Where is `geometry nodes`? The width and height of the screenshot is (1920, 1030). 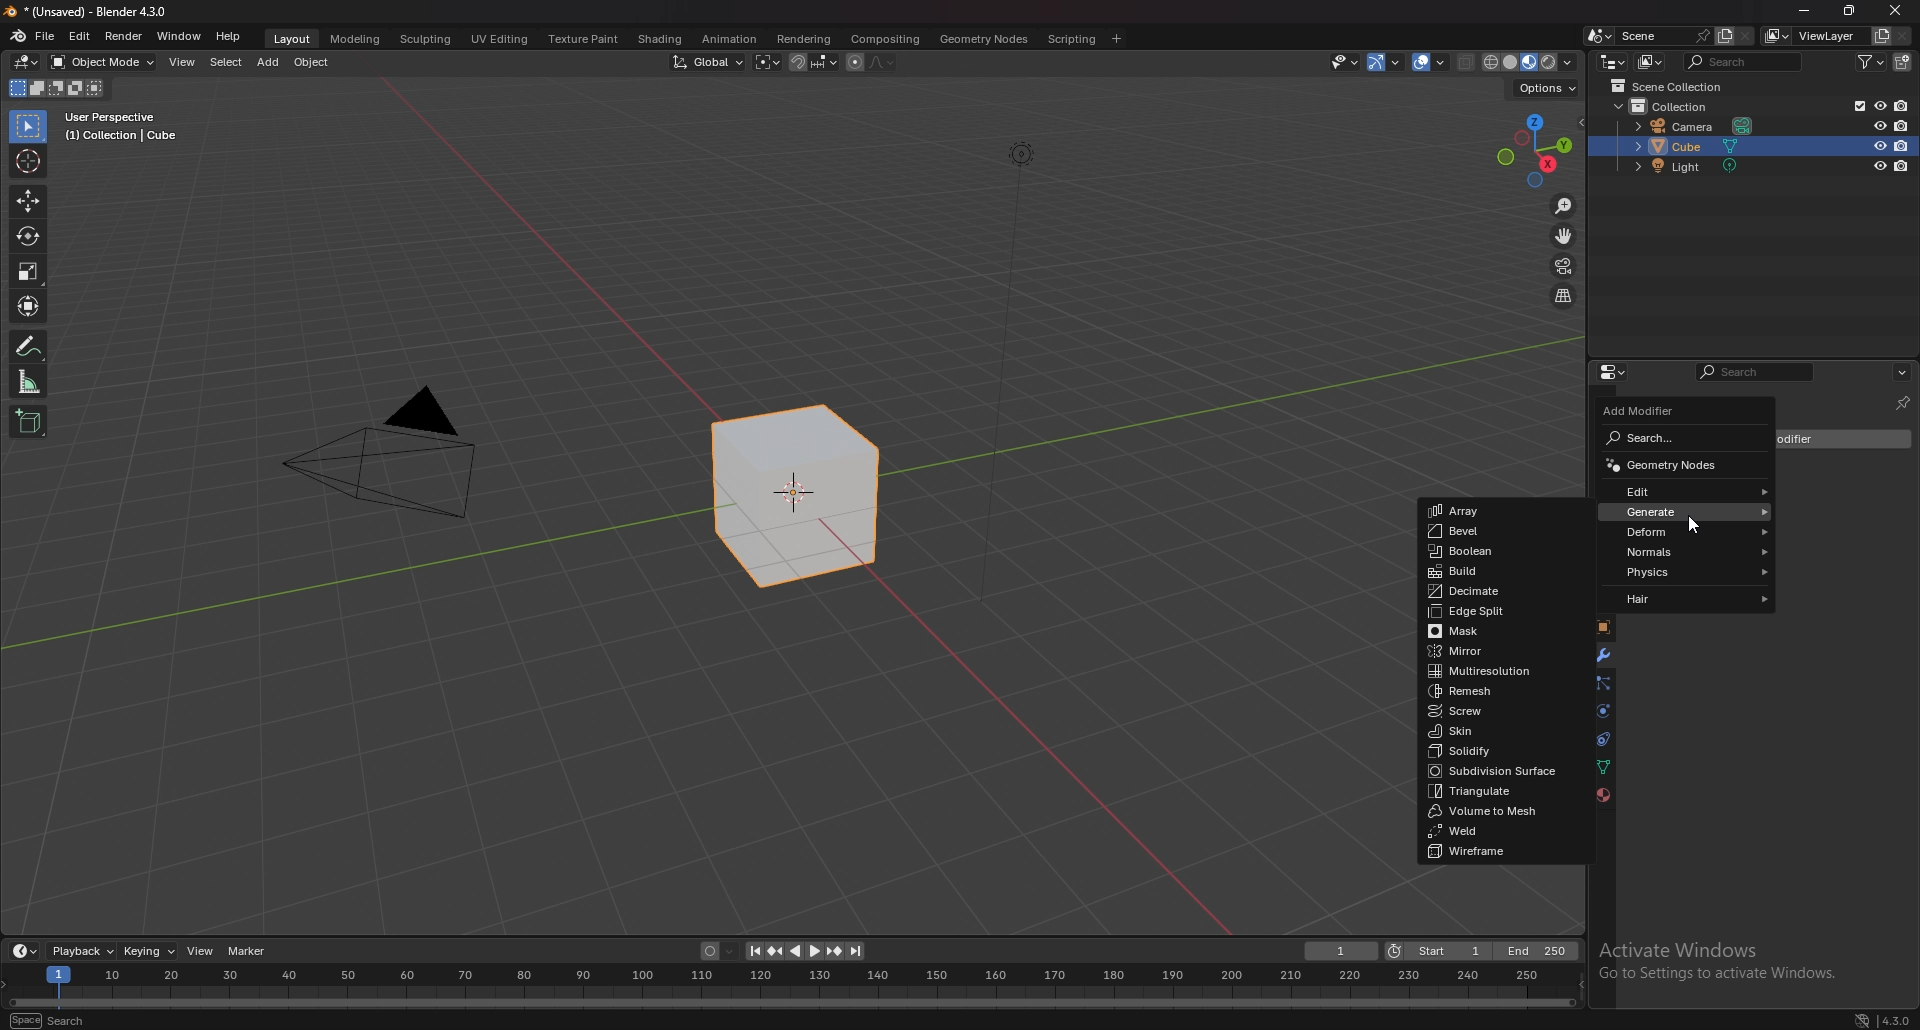 geometry nodes is located at coordinates (1683, 465).